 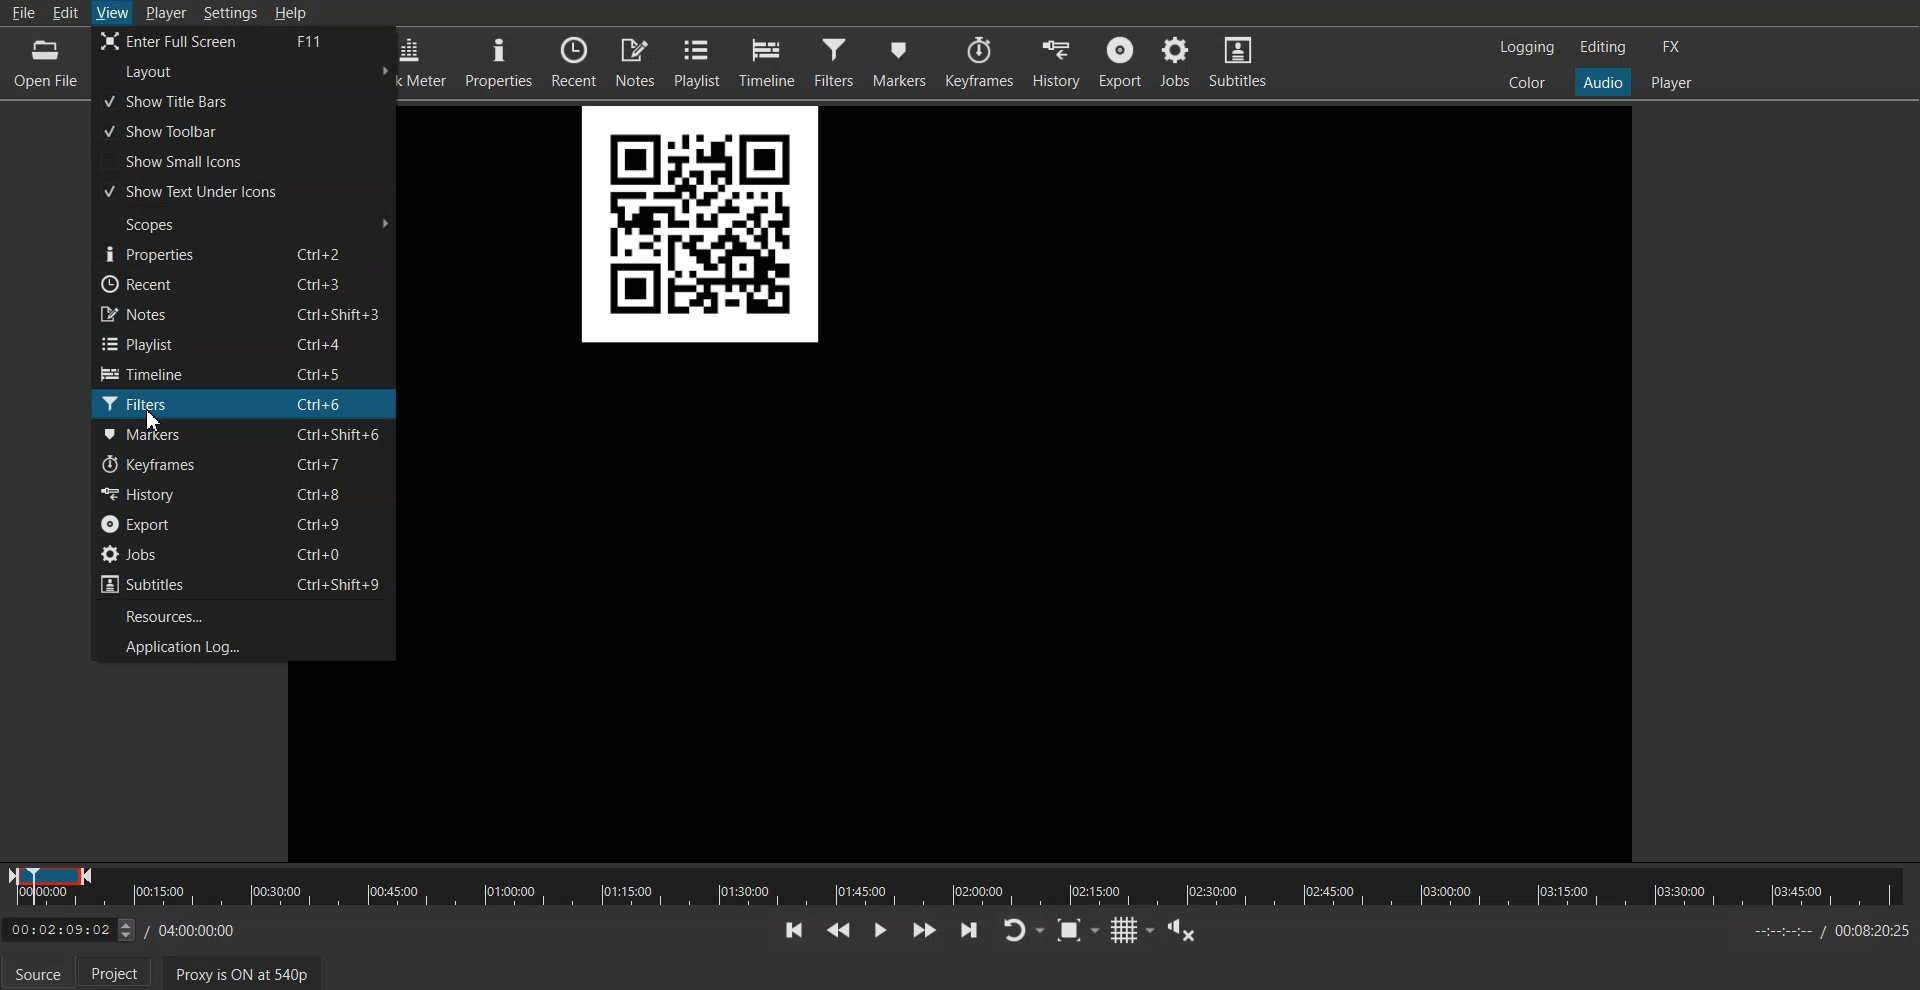 What do you see at coordinates (701, 227) in the screenshot?
I see `File Preview` at bounding box center [701, 227].